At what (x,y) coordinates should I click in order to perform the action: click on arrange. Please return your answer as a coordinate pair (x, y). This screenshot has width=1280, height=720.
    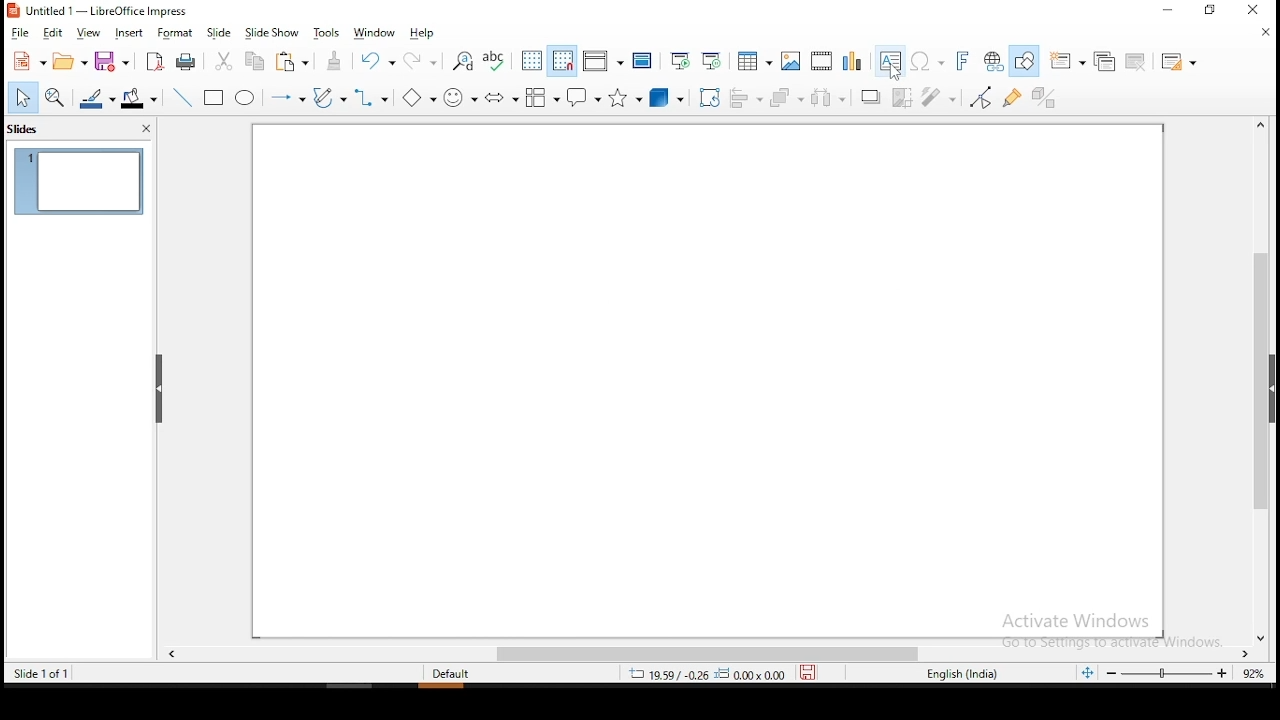
    Looking at the image, I should click on (784, 94).